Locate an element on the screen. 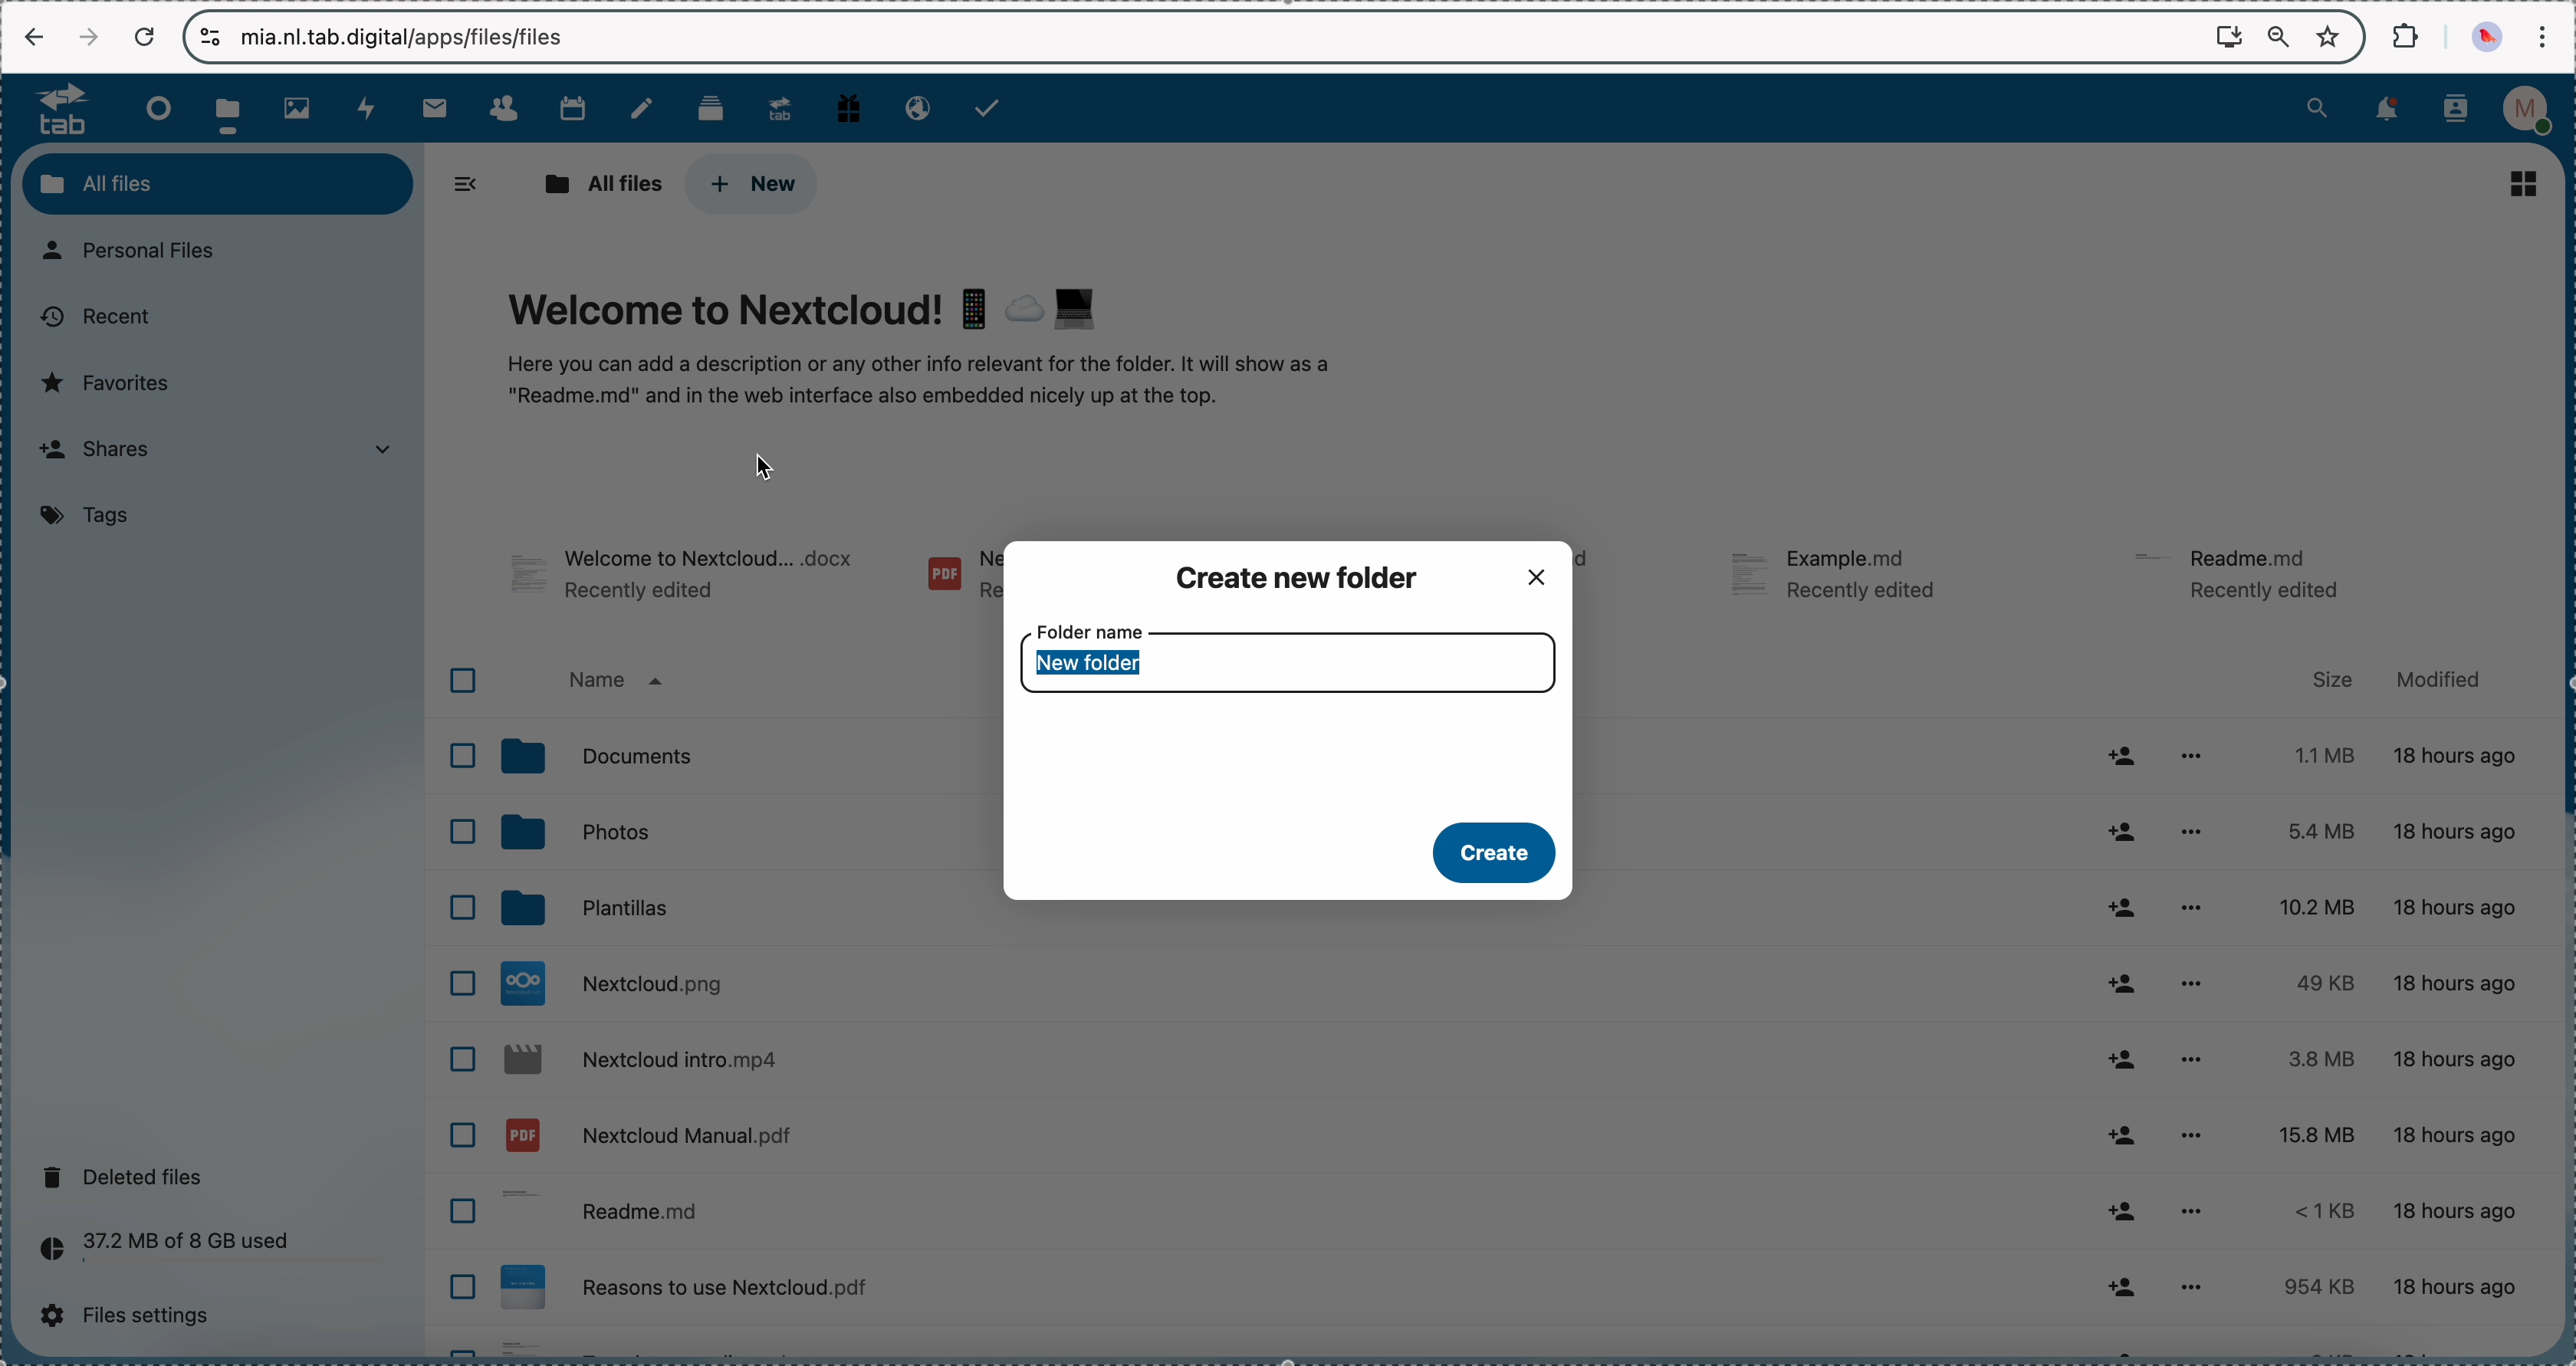 This screenshot has width=2576, height=1366. welcome to Nextcloud is located at coordinates (923, 350).